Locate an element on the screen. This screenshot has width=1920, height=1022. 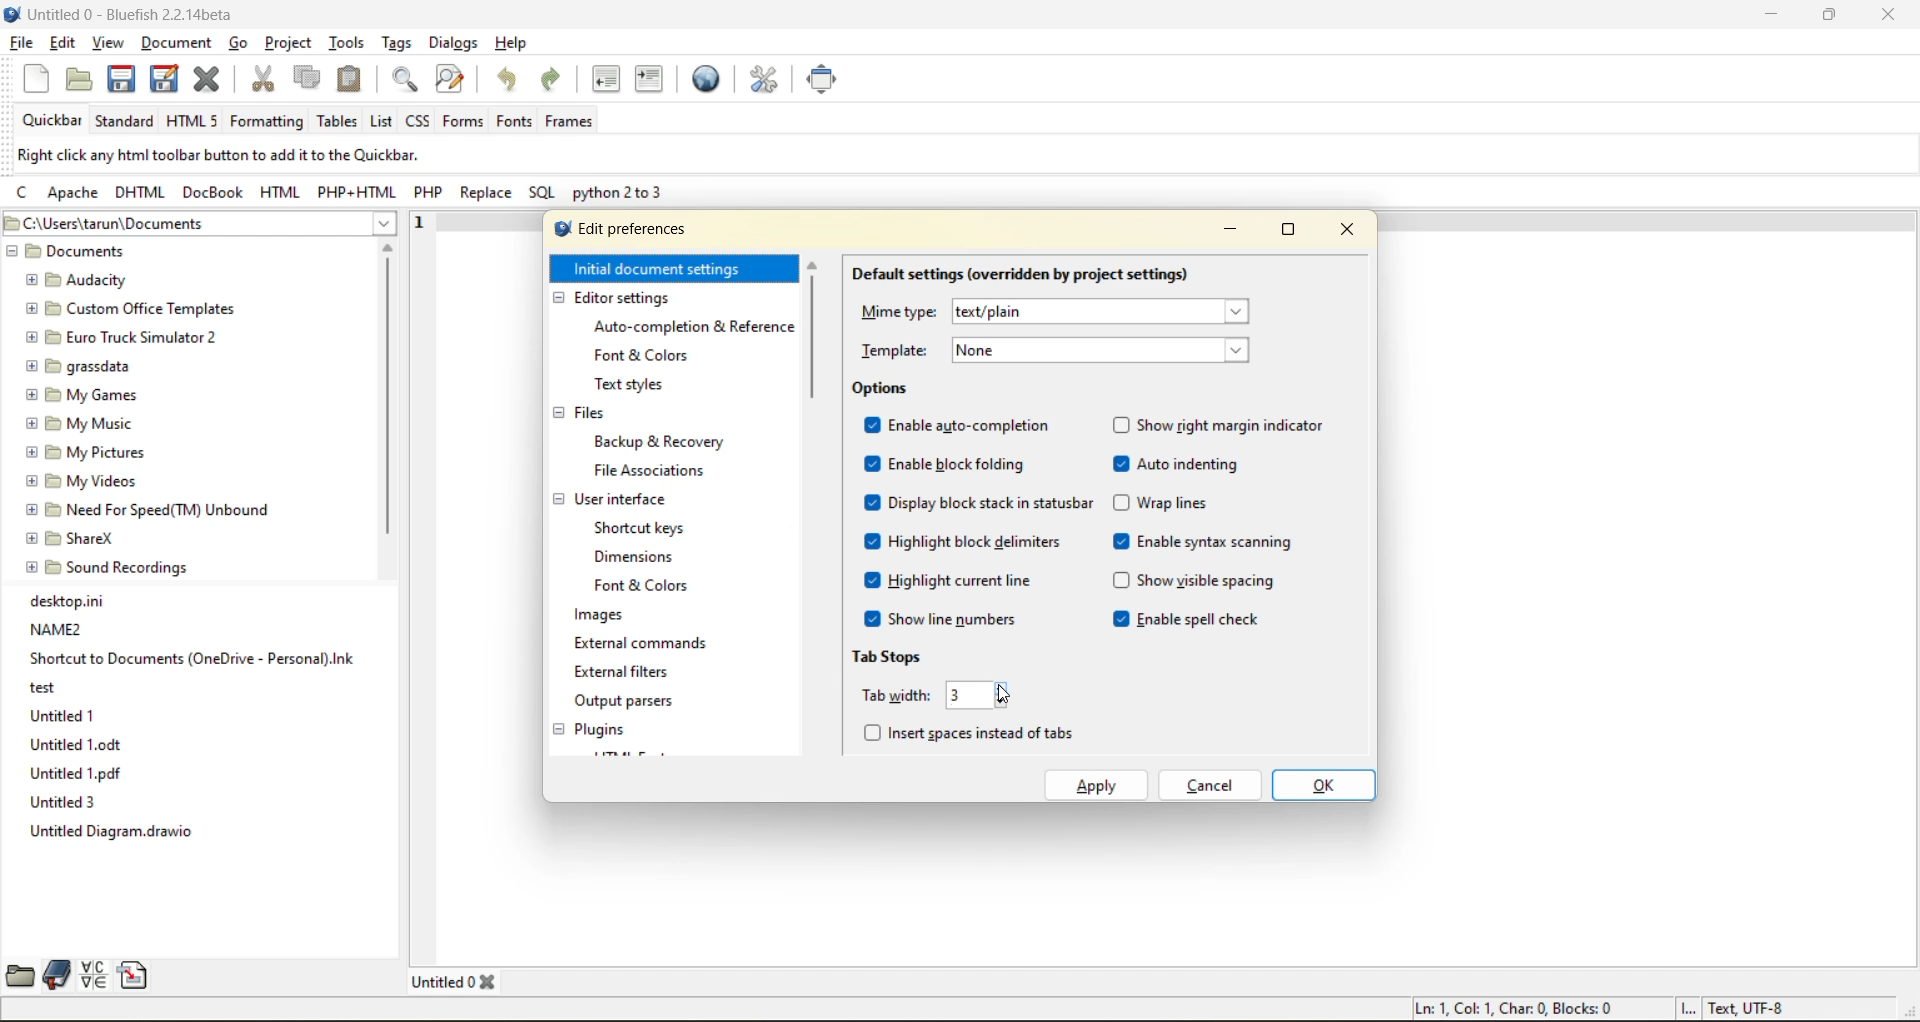
preview  in browser is located at coordinates (712, 79).